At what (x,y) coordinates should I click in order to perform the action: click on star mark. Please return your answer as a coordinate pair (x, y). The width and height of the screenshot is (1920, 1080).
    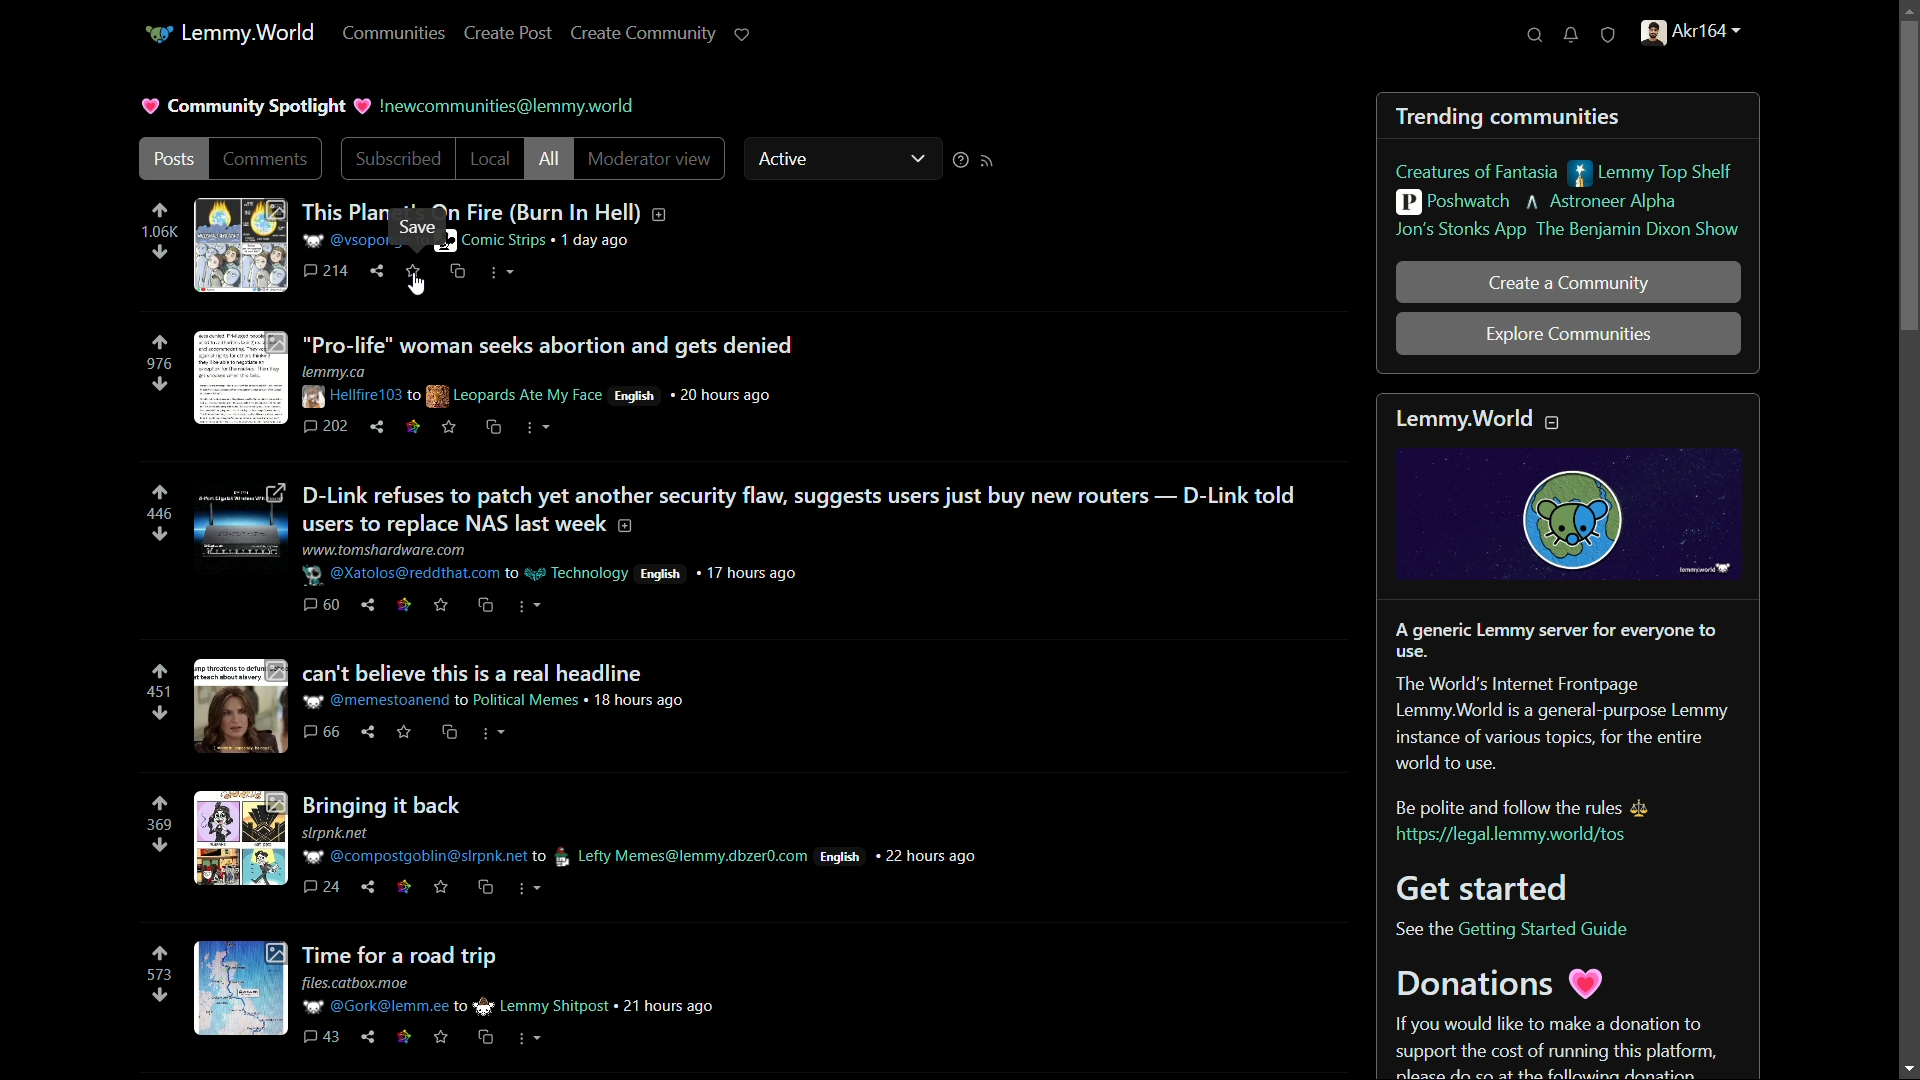
    Looking at the image, I should click on (417, 275).